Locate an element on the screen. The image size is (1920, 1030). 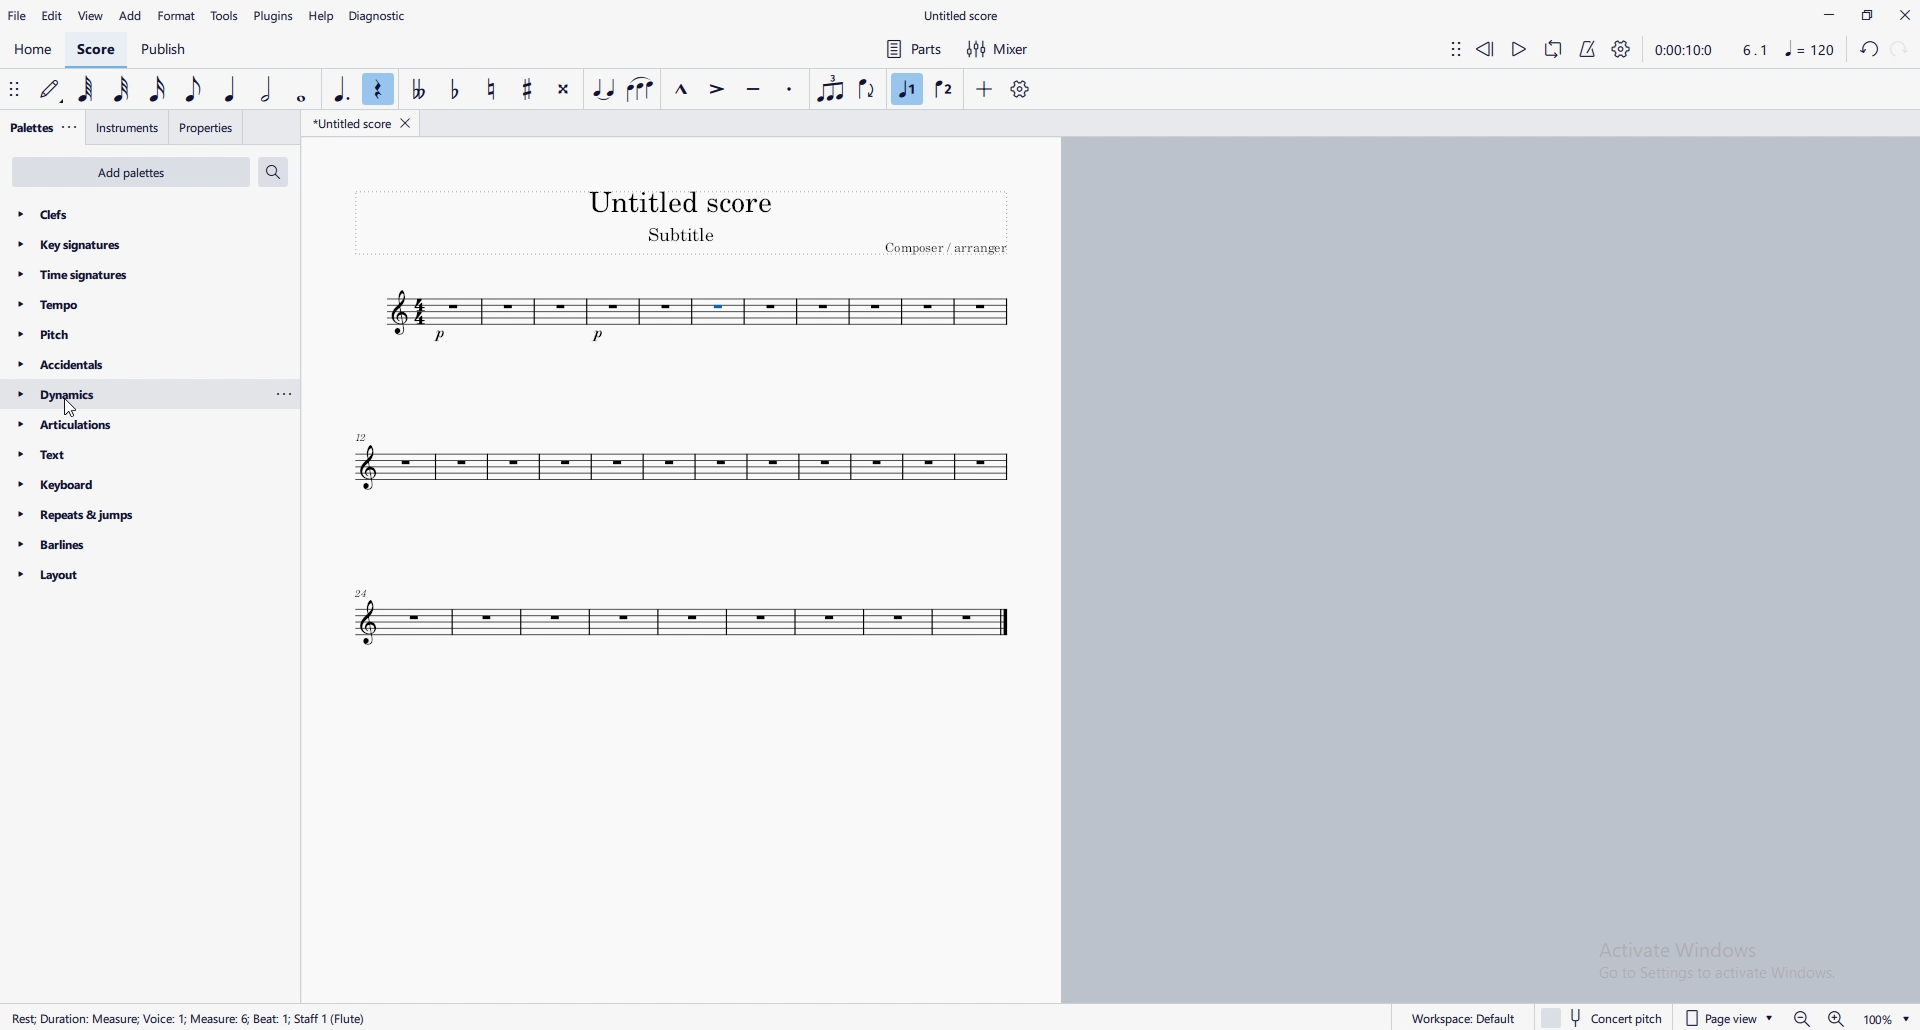
flip direction is located at coordinates (866, 90).